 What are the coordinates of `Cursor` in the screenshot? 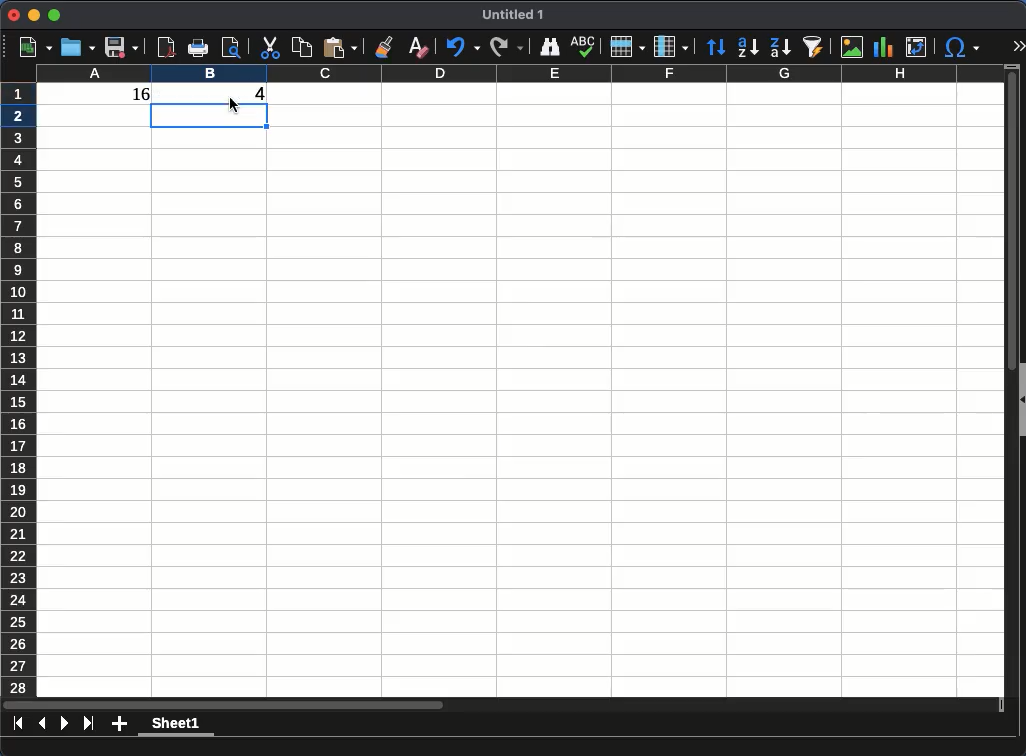 It's located at (230, 103).